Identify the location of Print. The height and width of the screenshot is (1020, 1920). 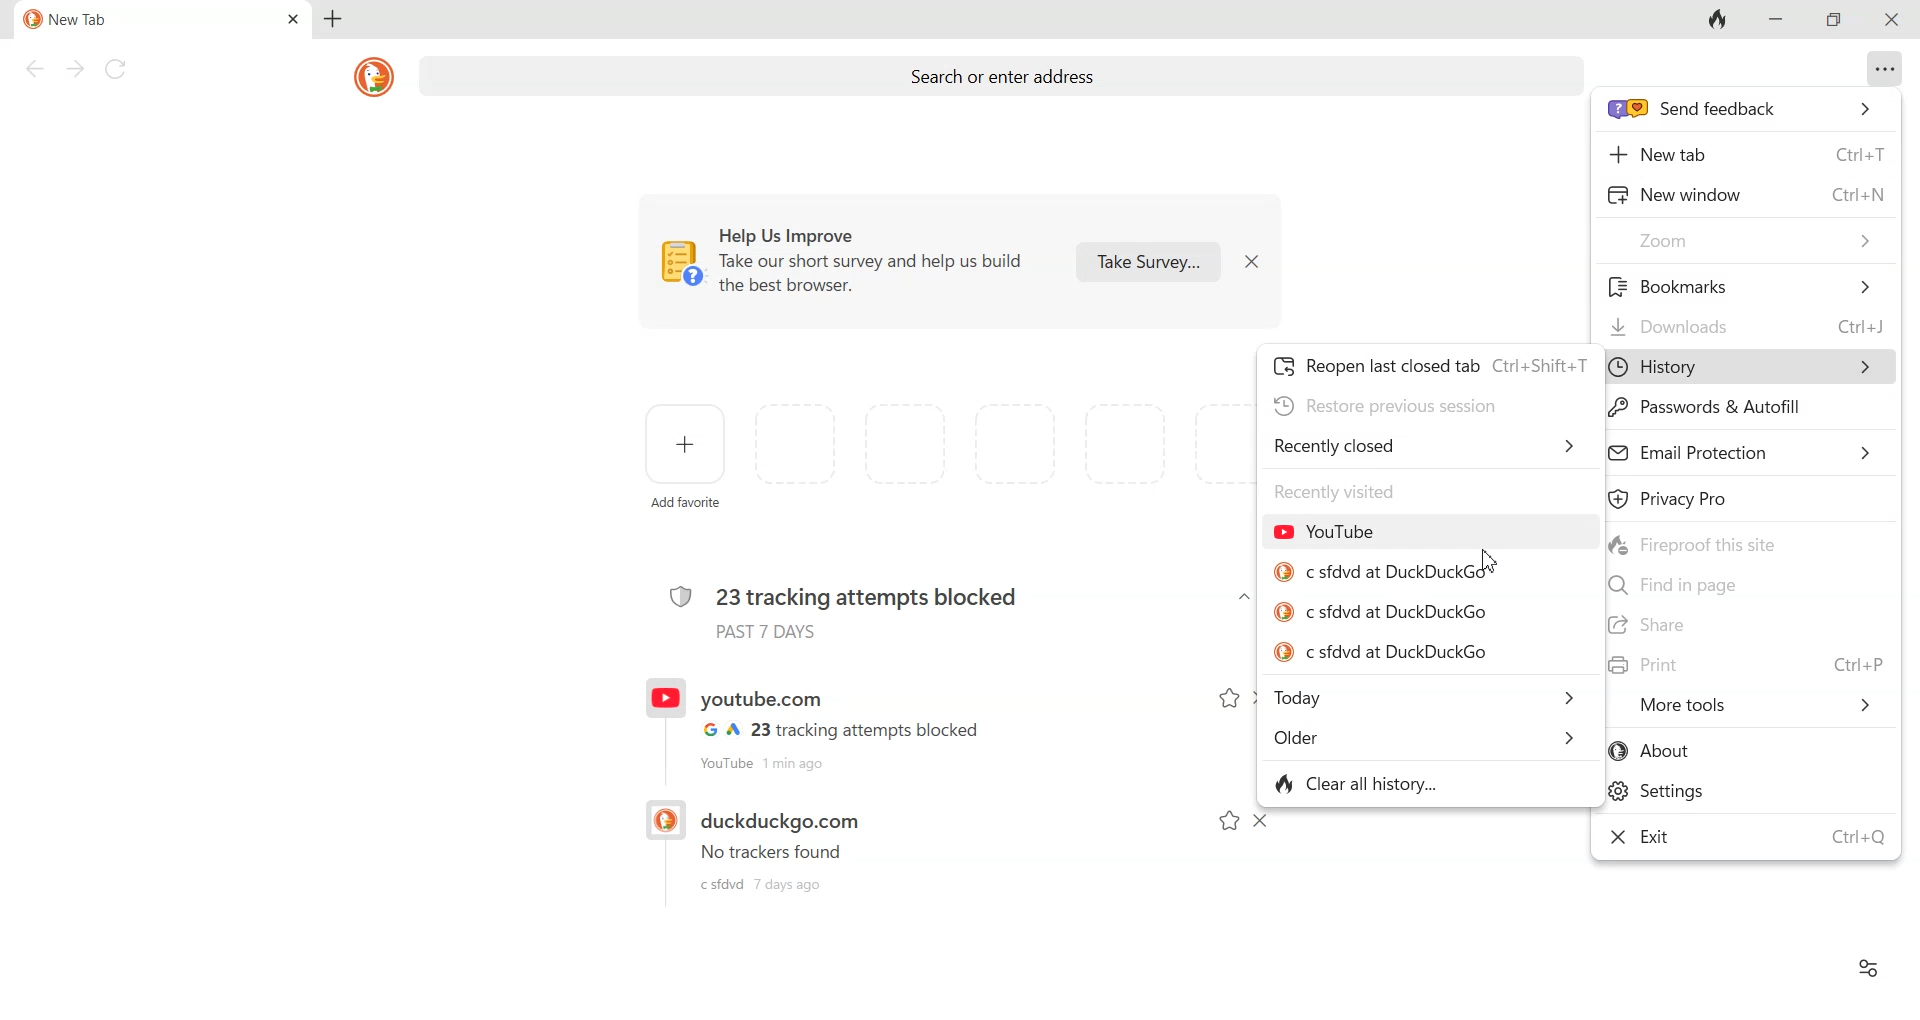
(1747, 664).